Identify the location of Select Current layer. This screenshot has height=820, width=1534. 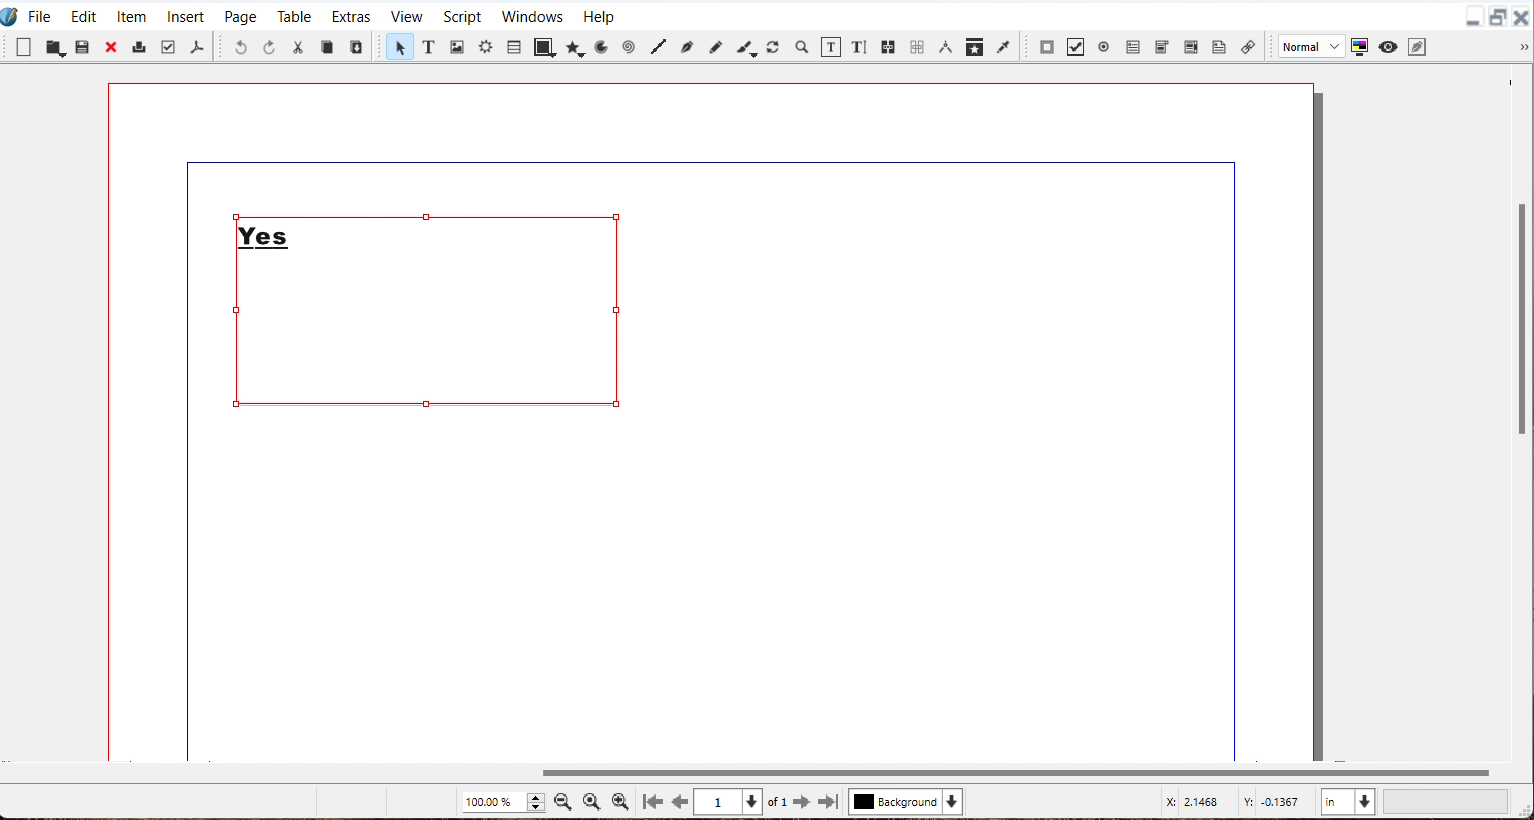
(909, 802).